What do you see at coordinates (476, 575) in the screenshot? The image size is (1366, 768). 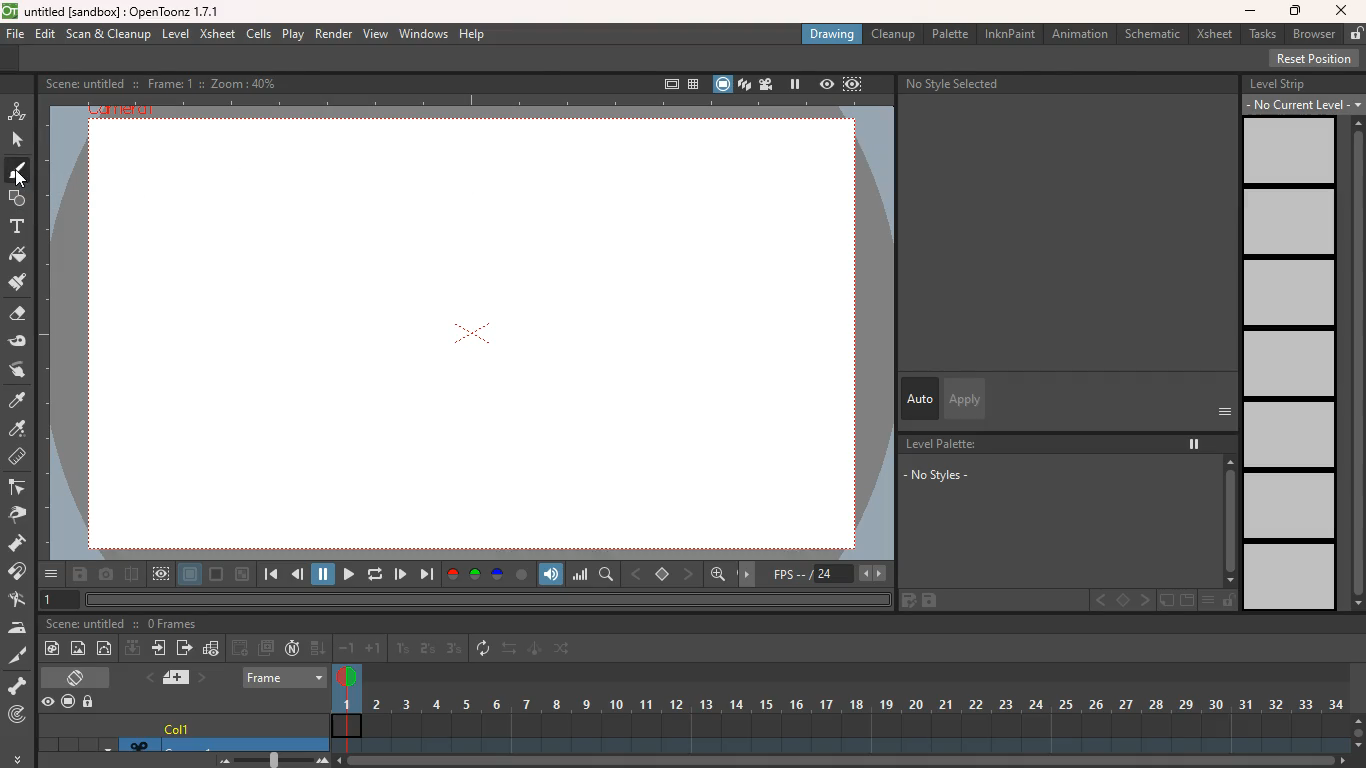 I see `green` at bounding box center [476, 575].